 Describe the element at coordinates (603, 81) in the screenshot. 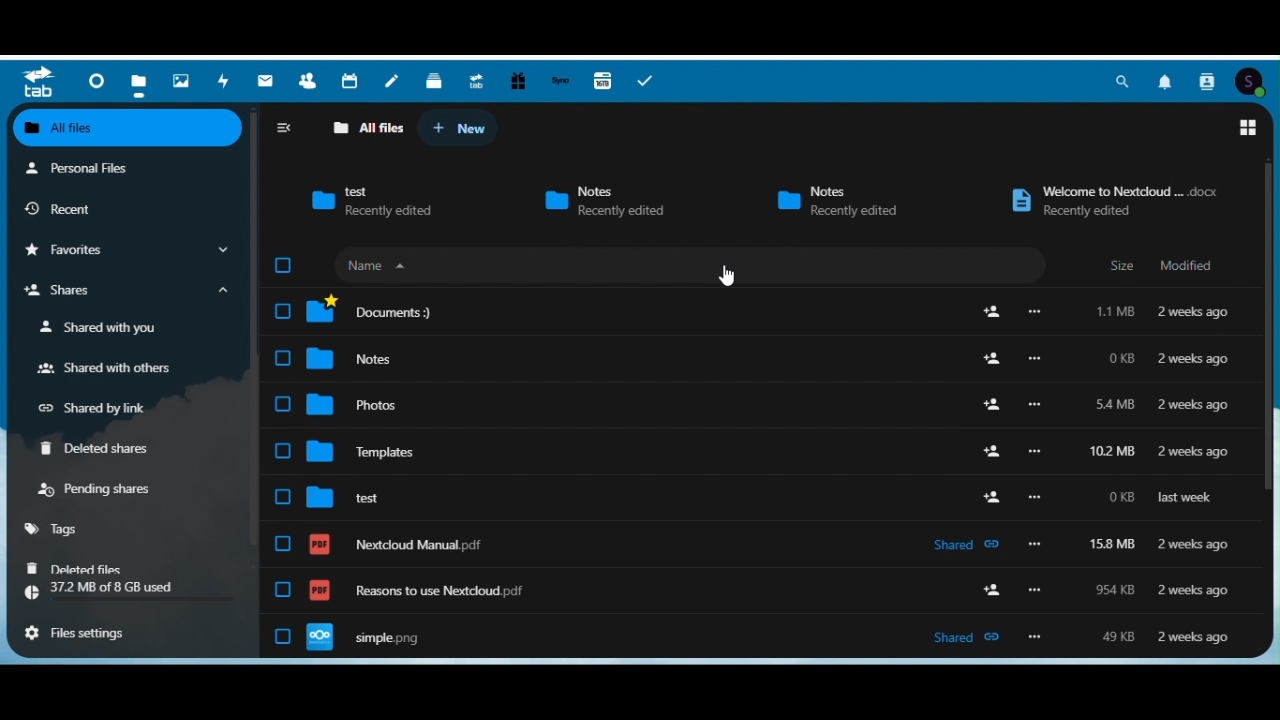

I see `16 terabytes` at that location.